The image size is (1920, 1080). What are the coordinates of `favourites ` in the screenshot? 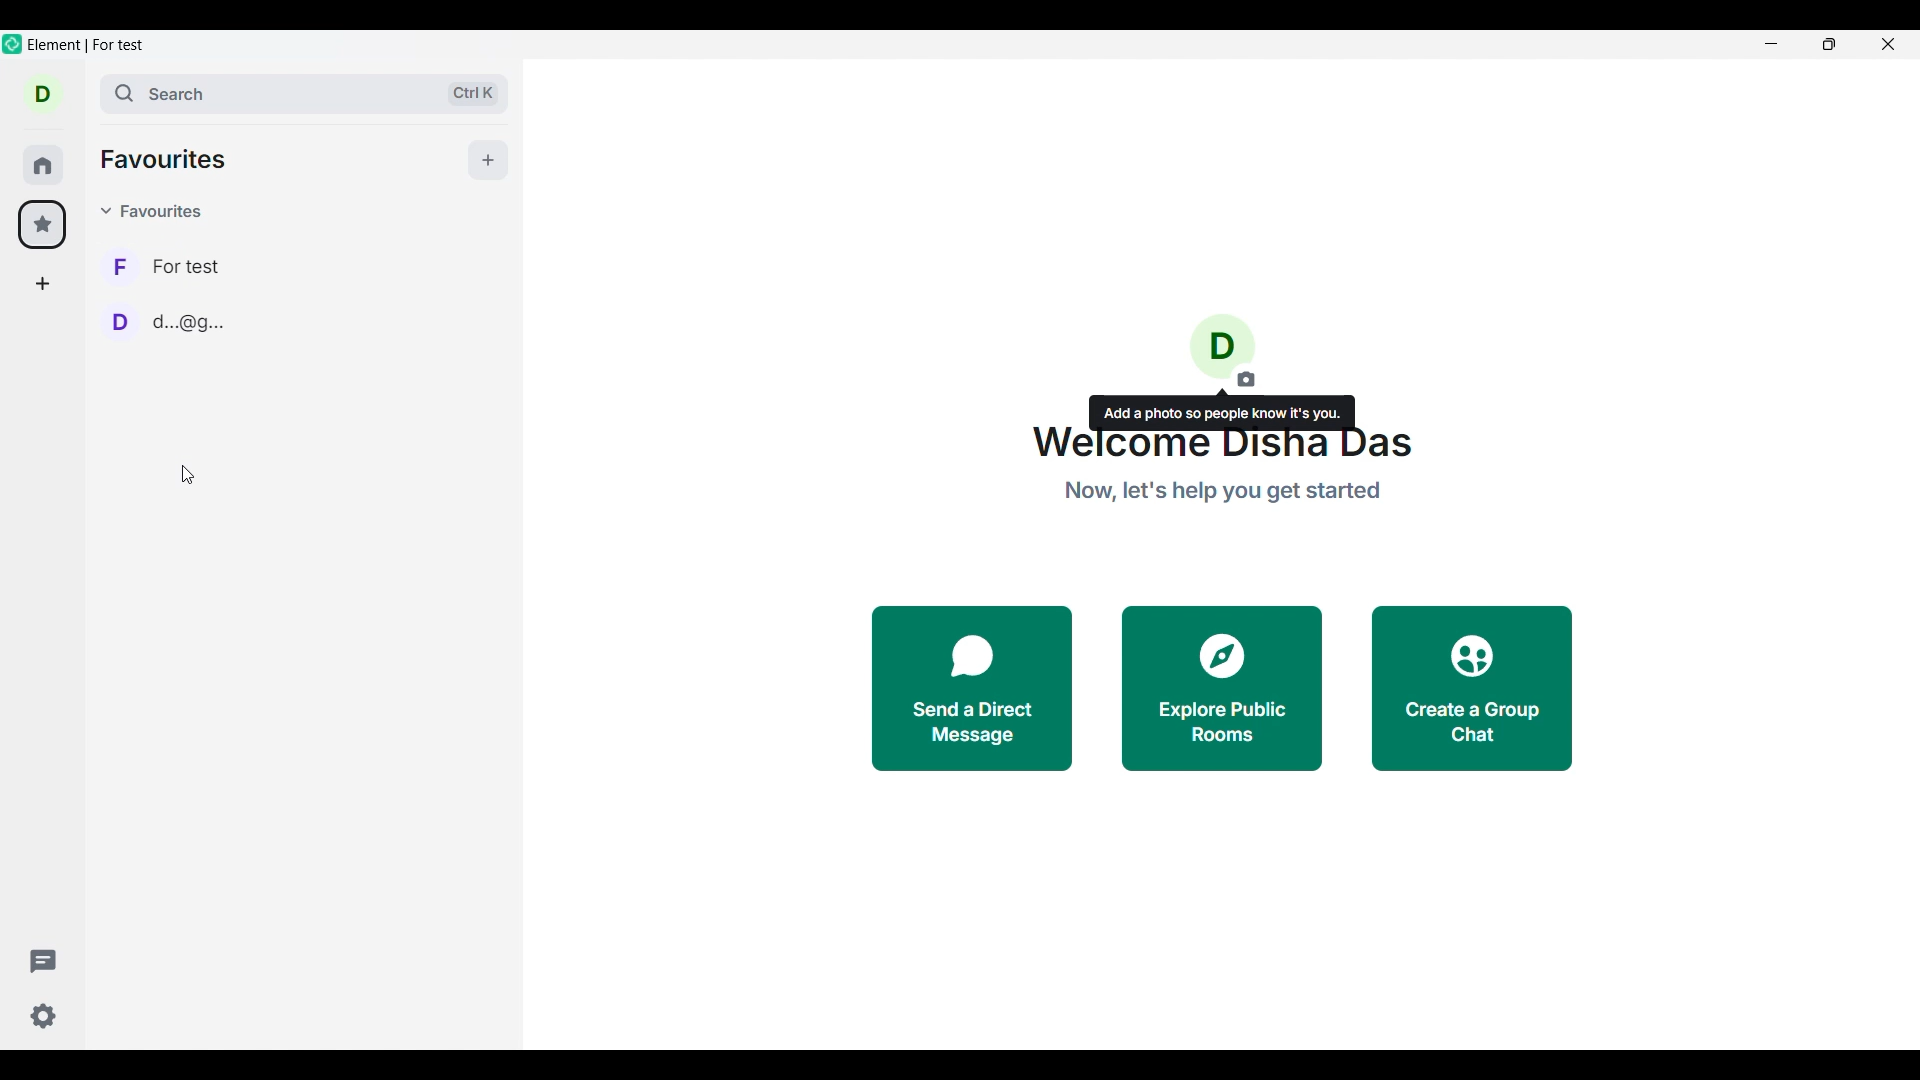 It's located at (156, 211).